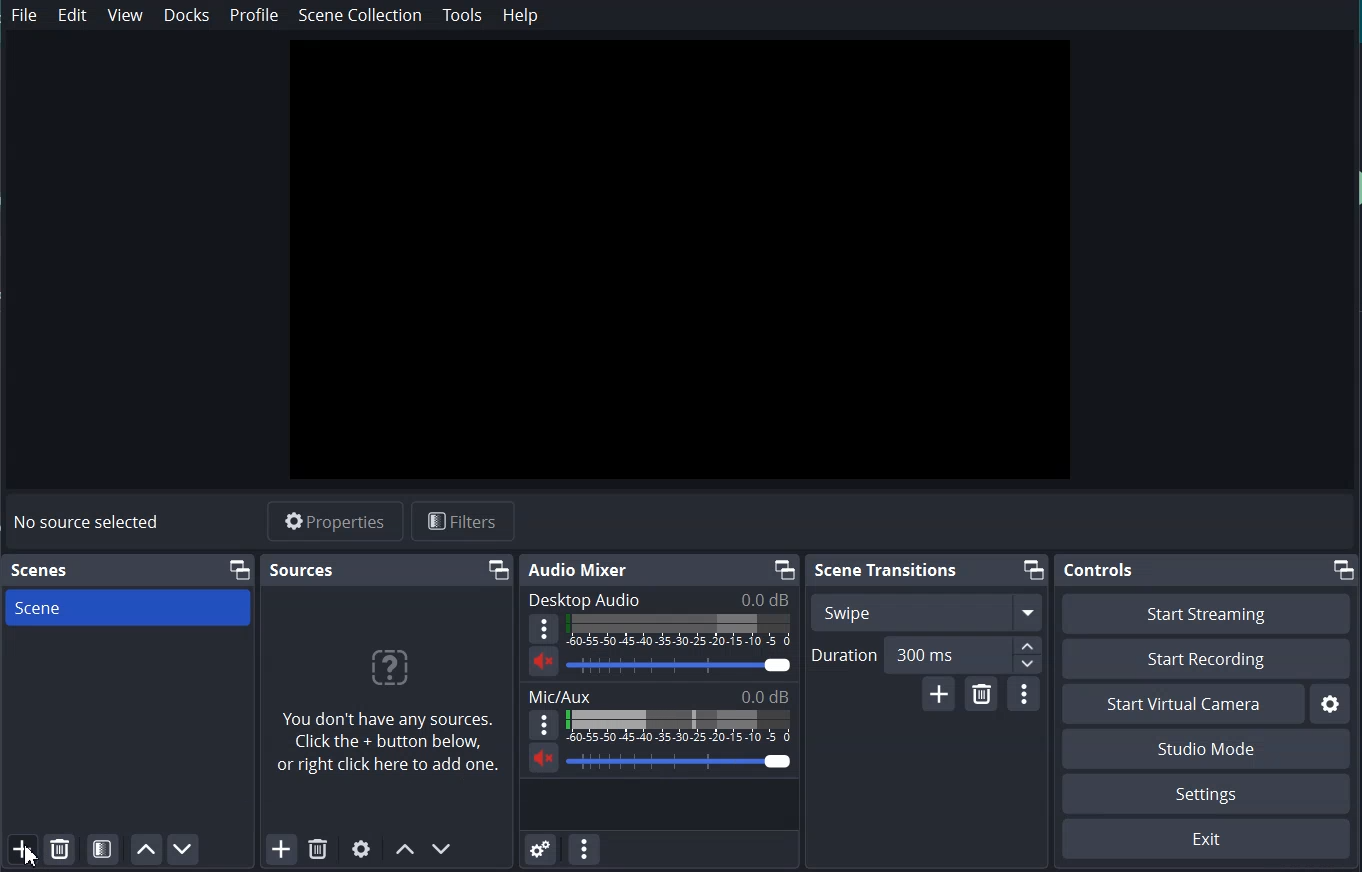 Image resolution: width=1362 pixels, height=872 pixels. What do you see at coordinates (281, 850) in the screenshot?
I see `Add Source` at bounding box center [281, 850].